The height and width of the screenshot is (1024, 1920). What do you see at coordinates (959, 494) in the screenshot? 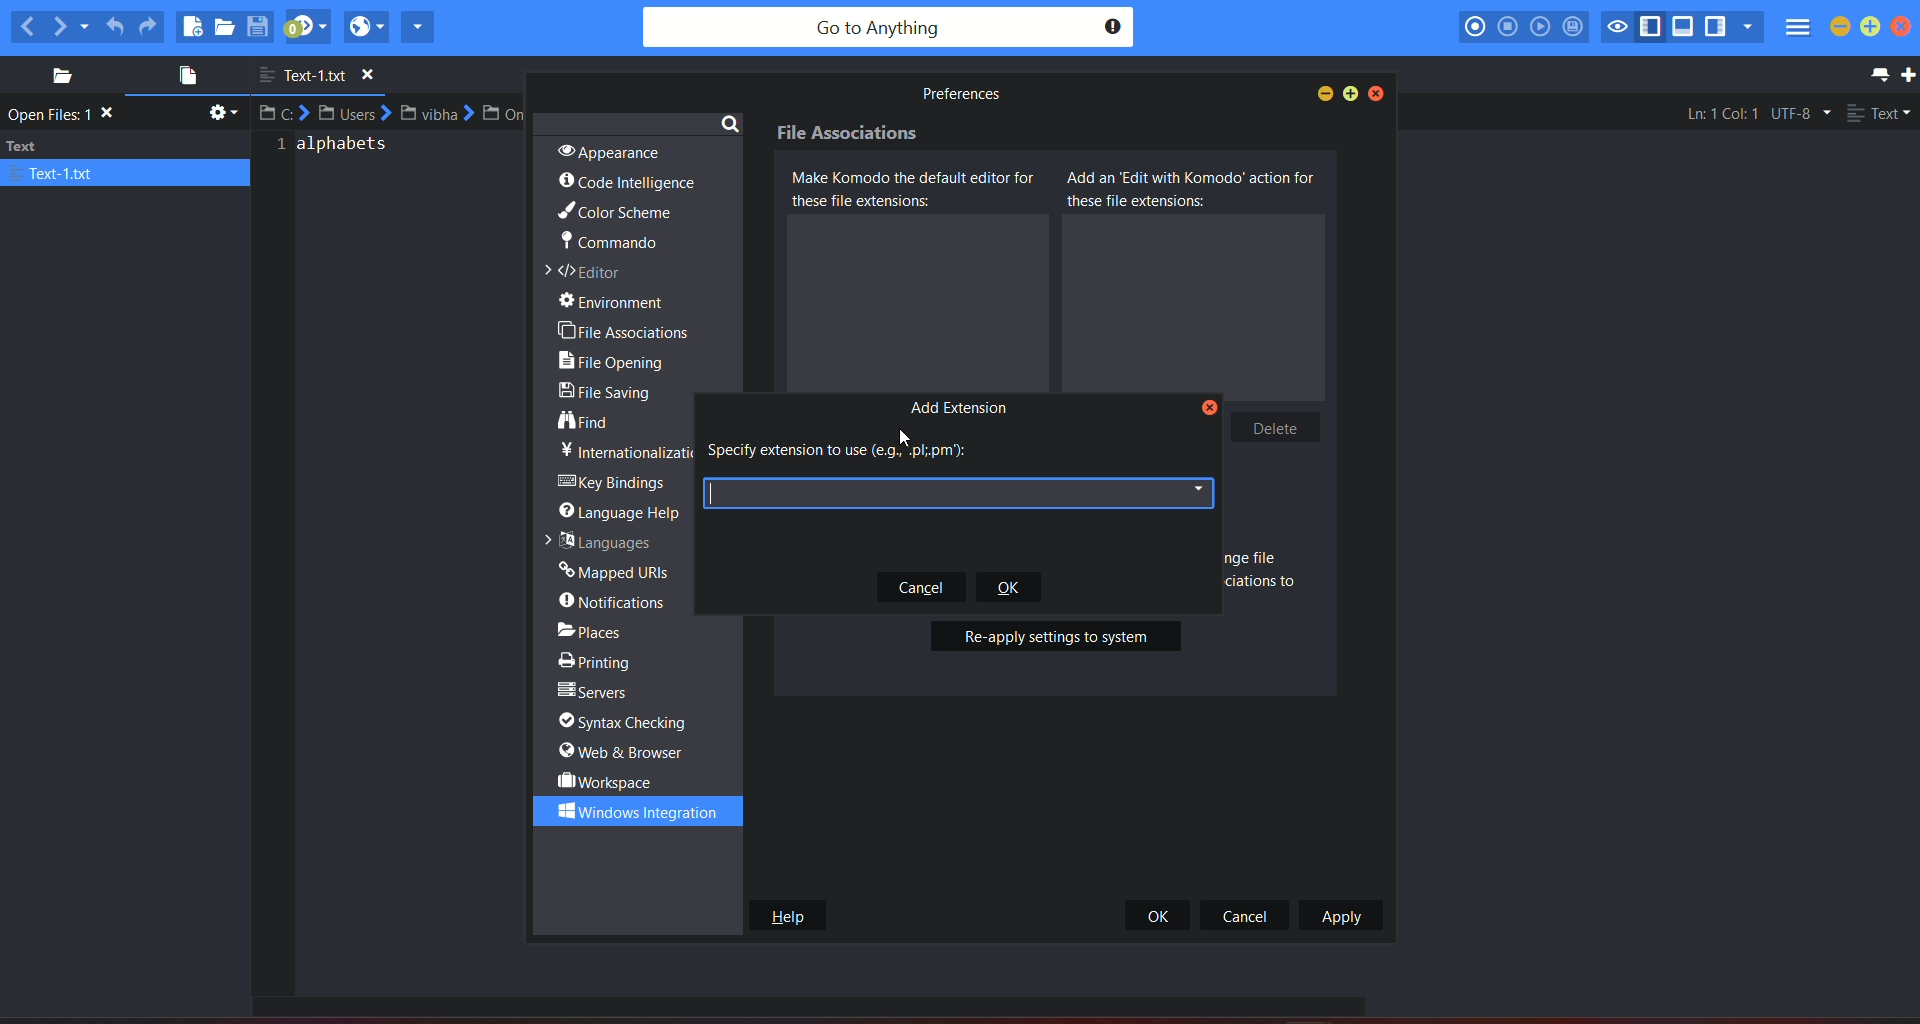
I see `text box` at bounding box center [959, 494].